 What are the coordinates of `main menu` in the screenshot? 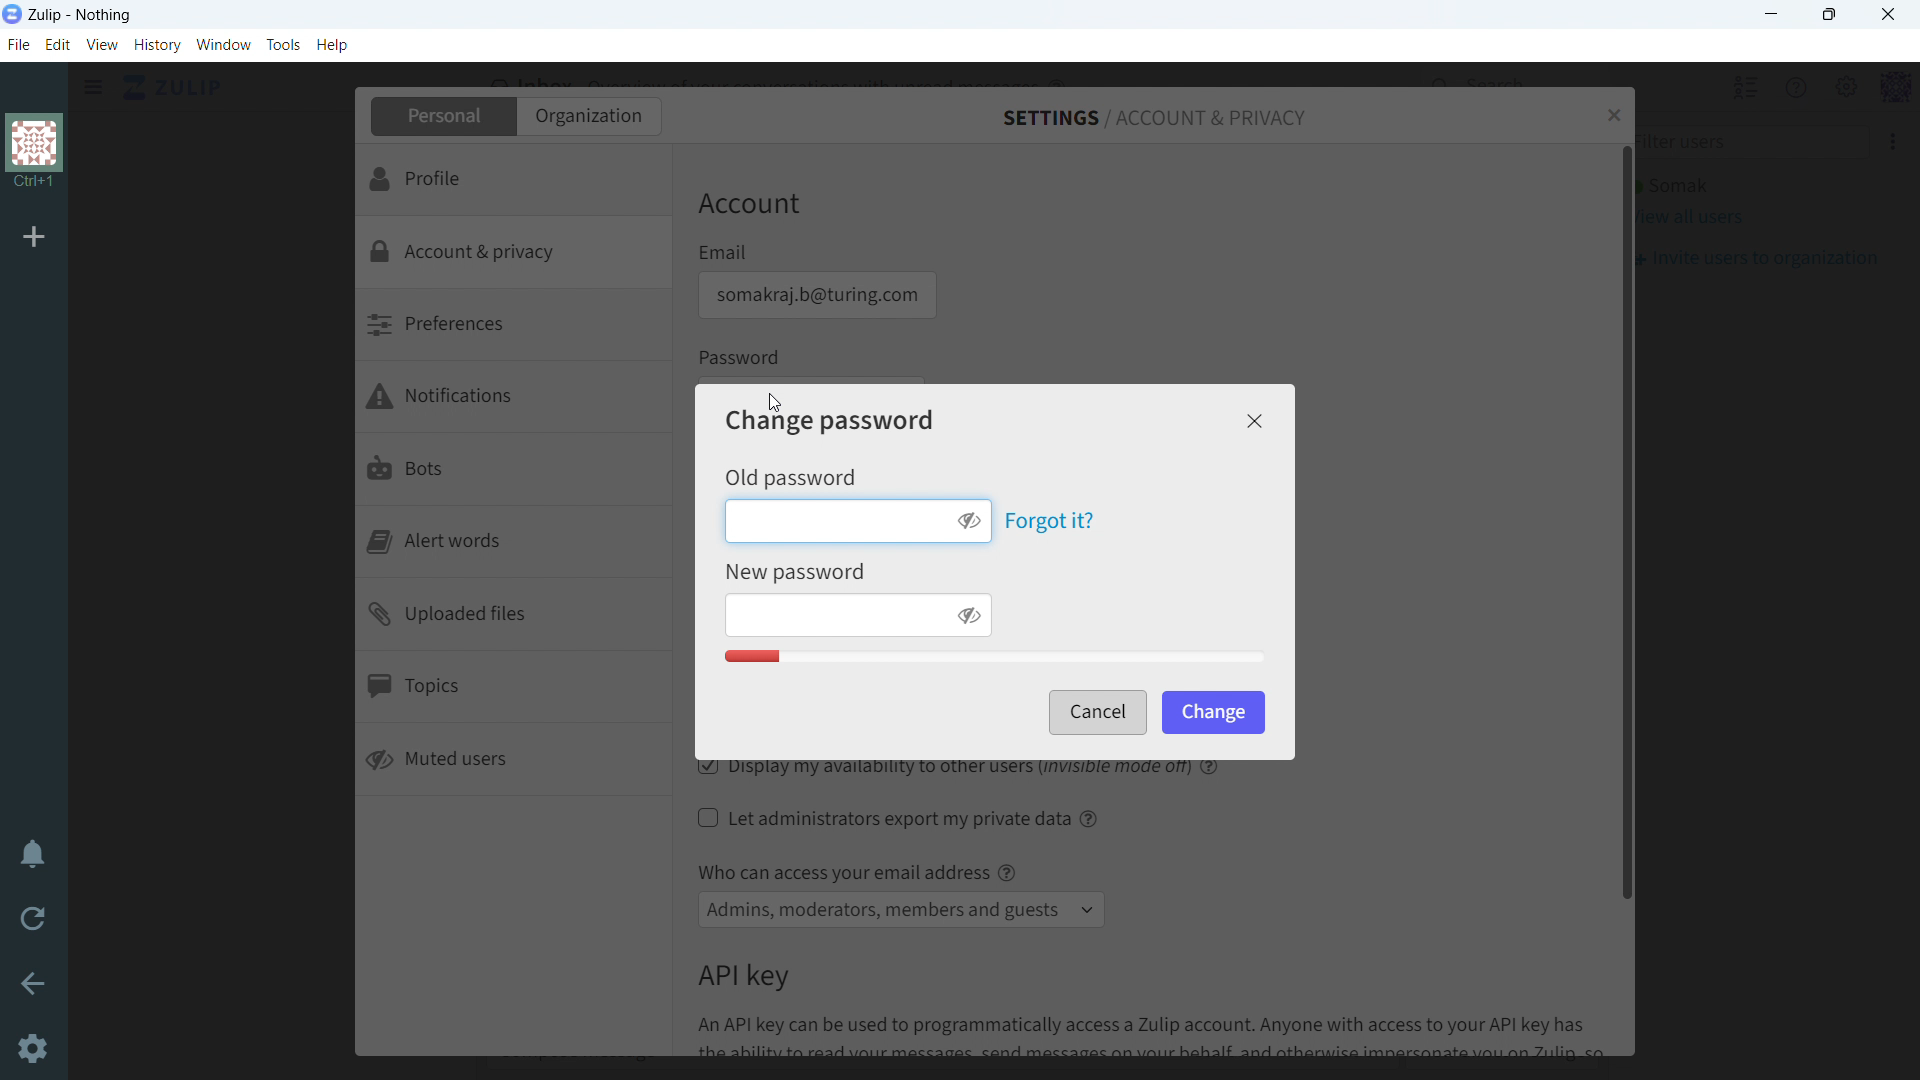 It's located at (1844, 88).